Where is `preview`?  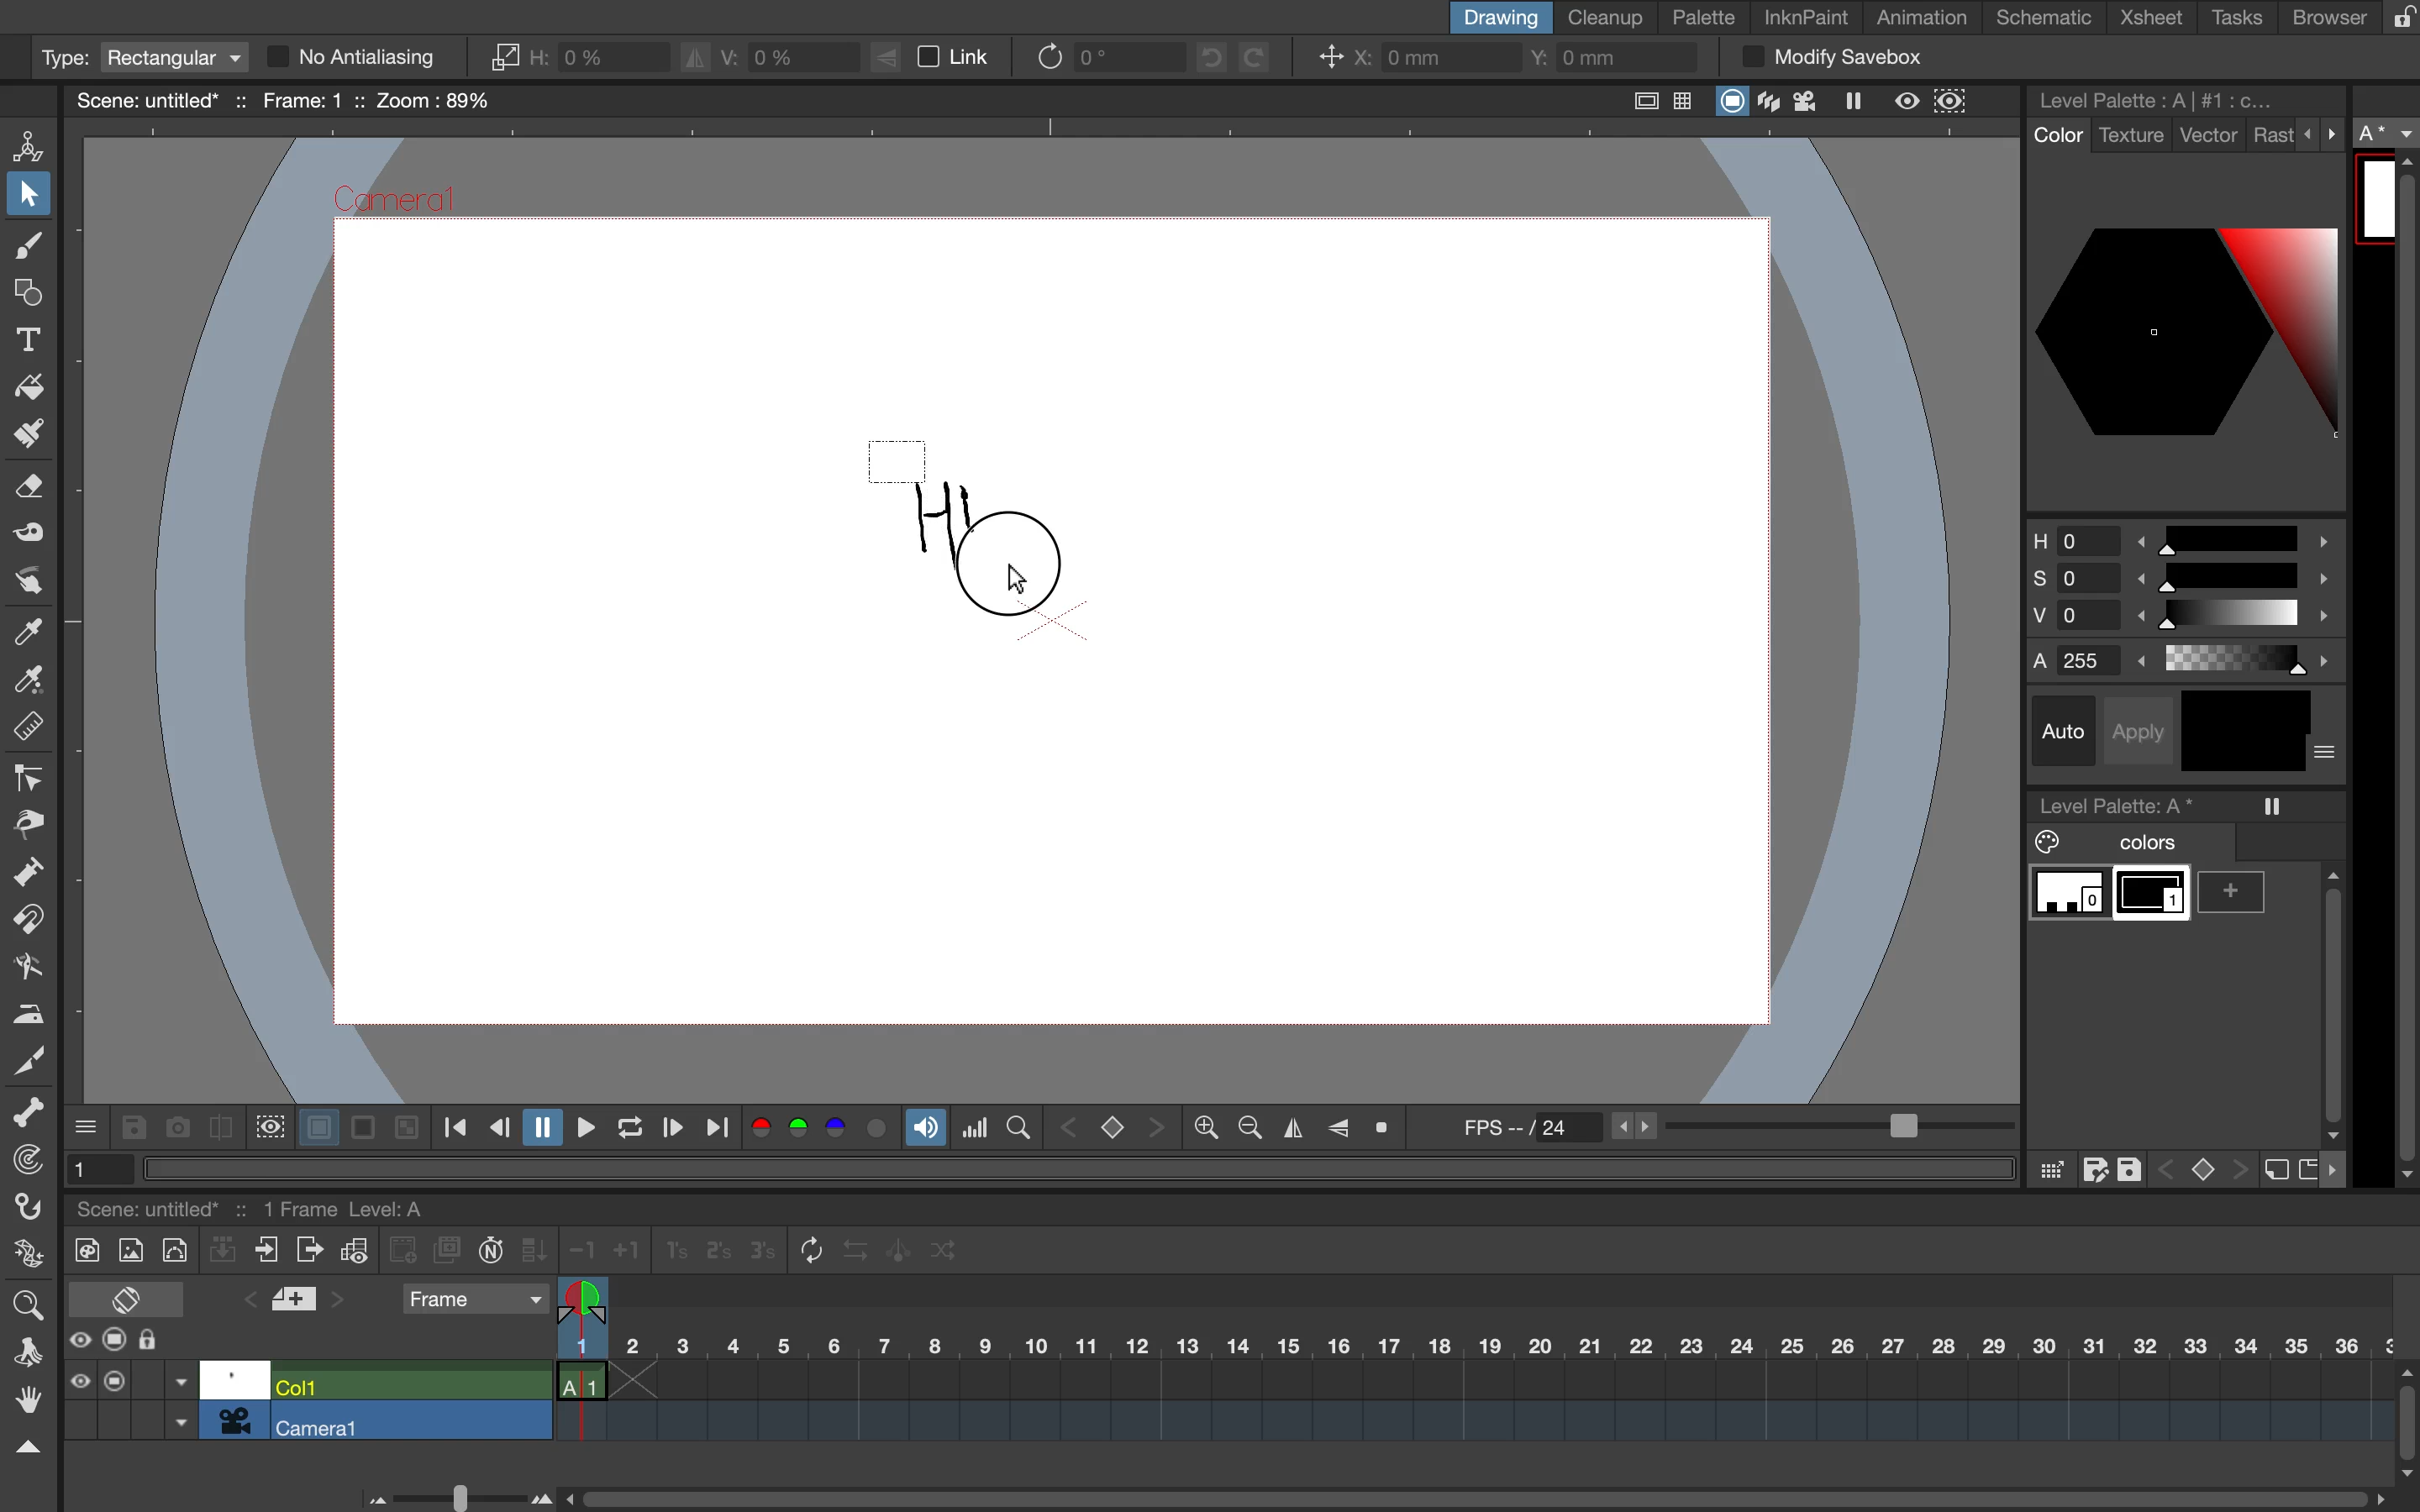
preview is located at coordinates (1908, 100).